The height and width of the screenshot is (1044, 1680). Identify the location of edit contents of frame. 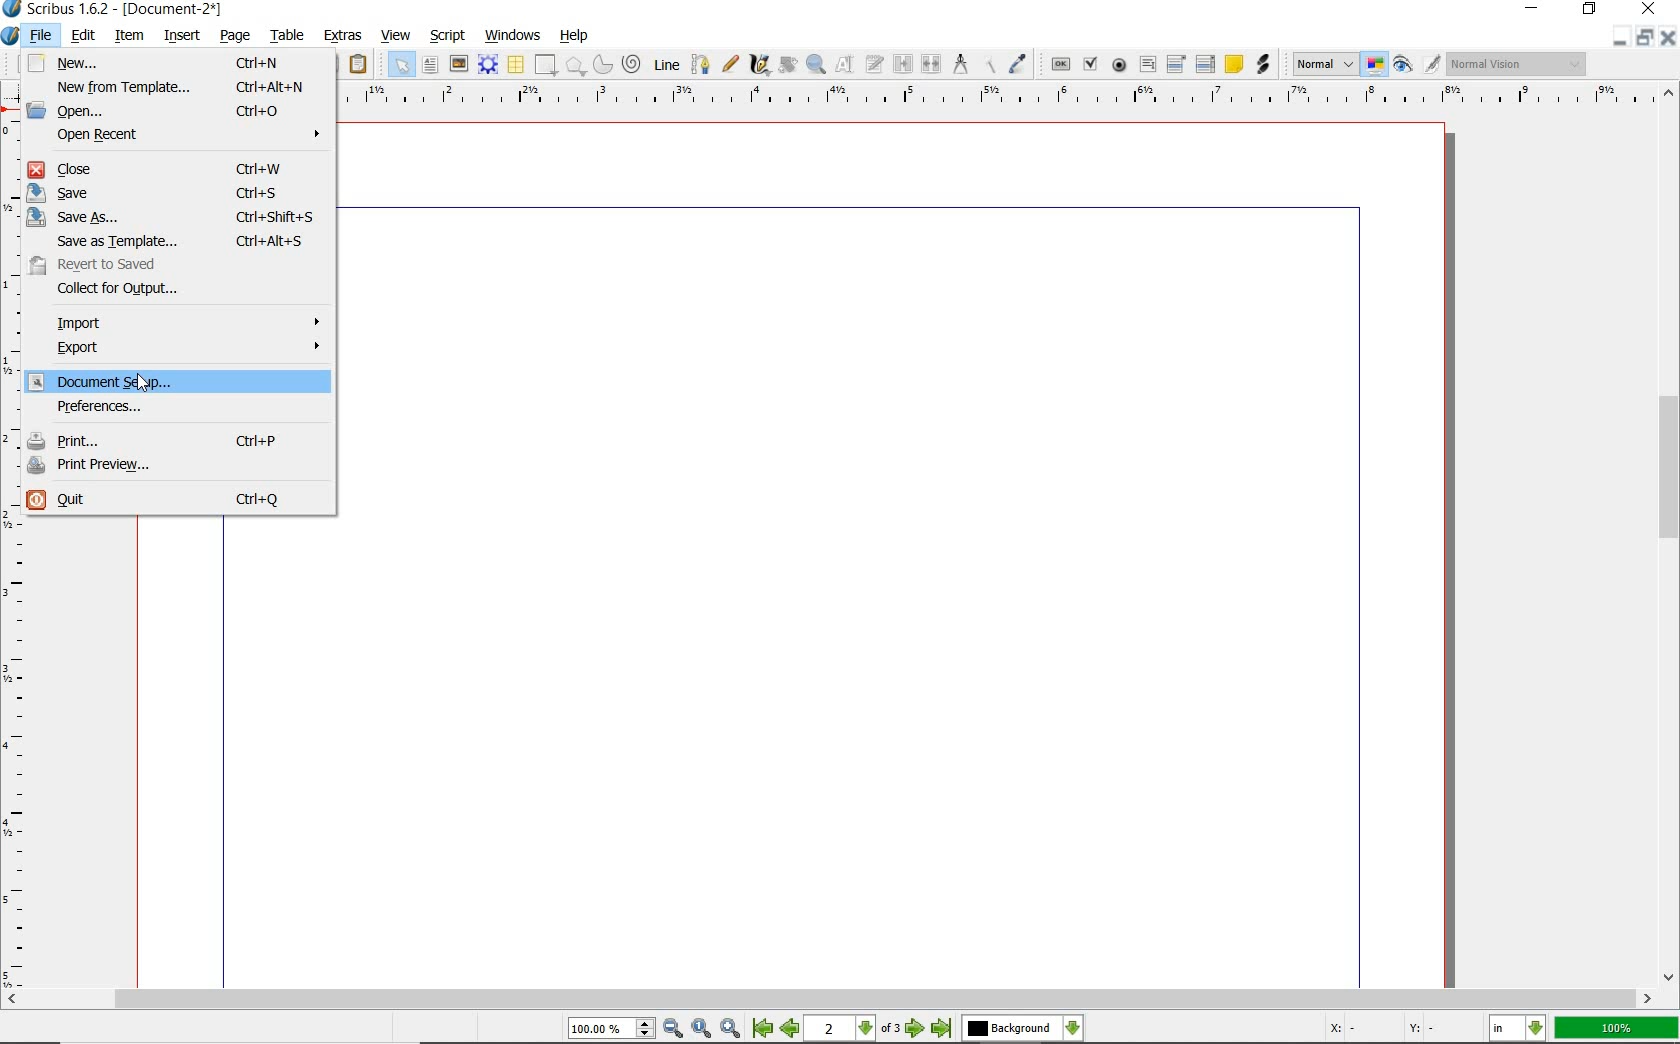
(847, 65).